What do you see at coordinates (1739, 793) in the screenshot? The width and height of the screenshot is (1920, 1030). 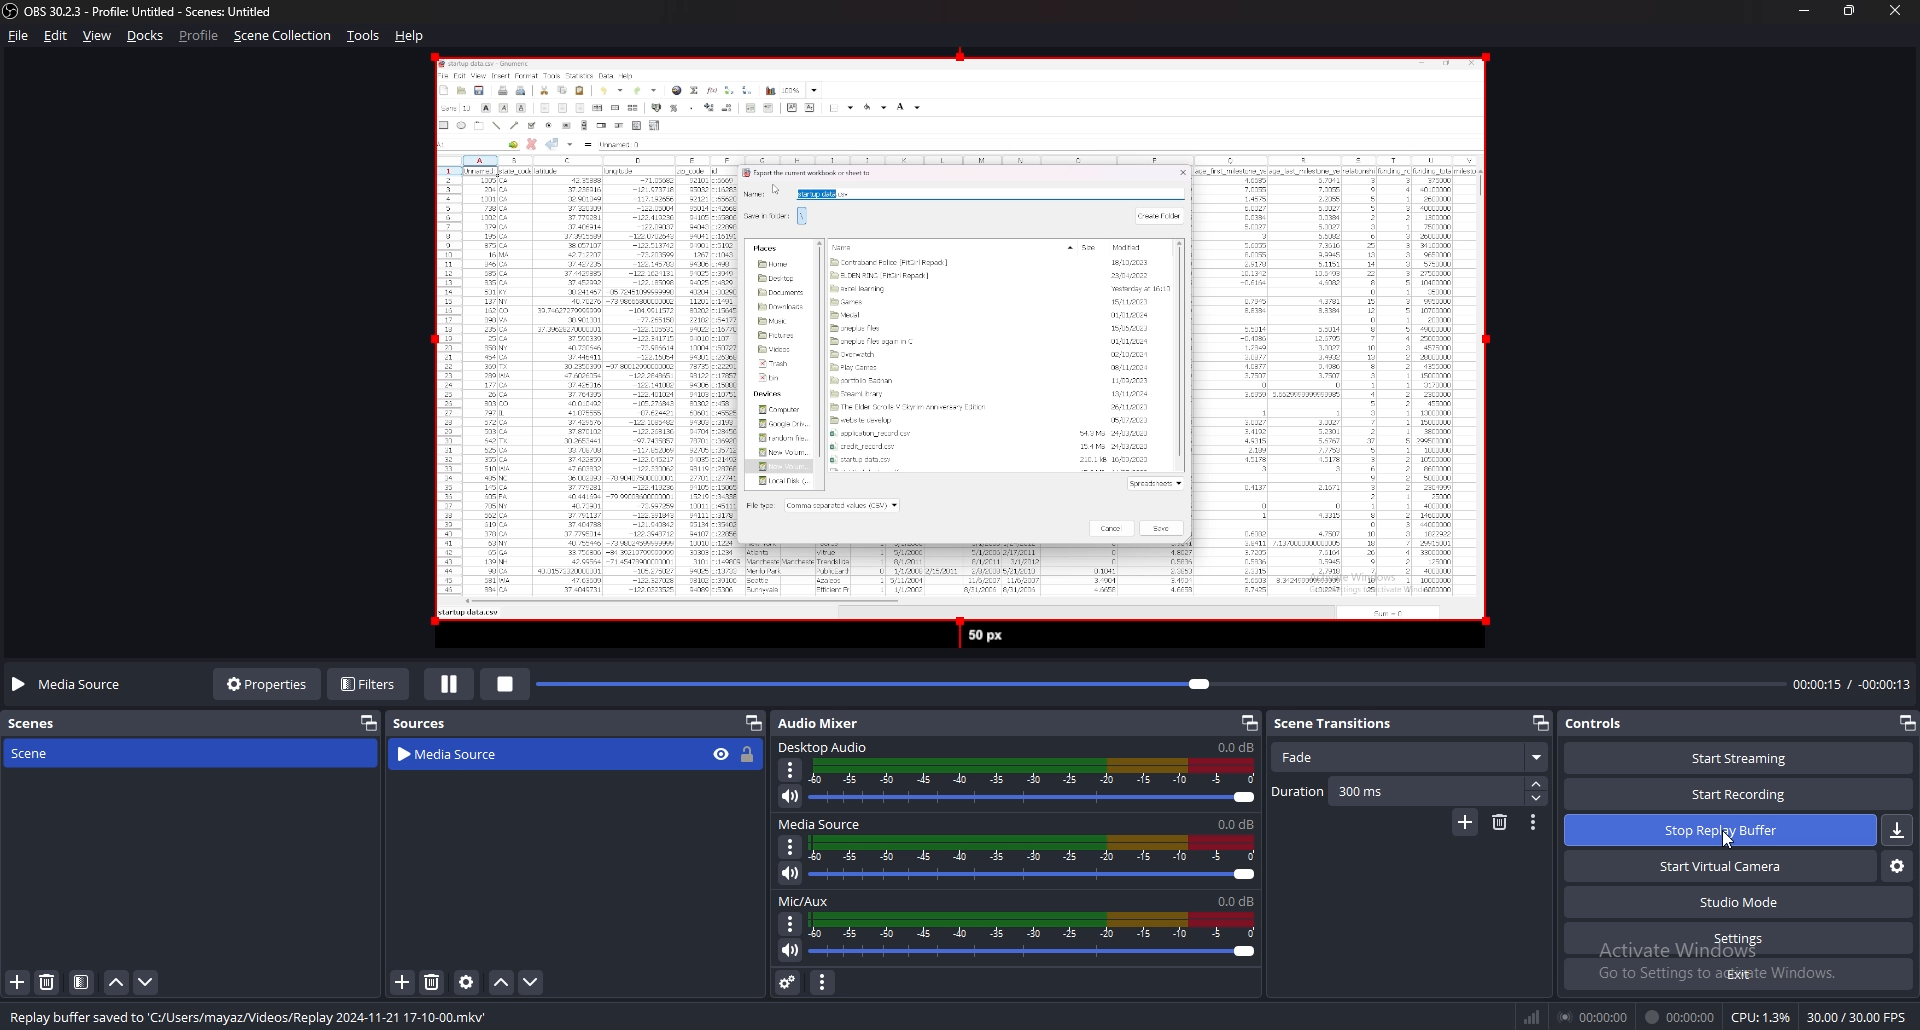 I see `start recording` at bounding box center [1739, 793].